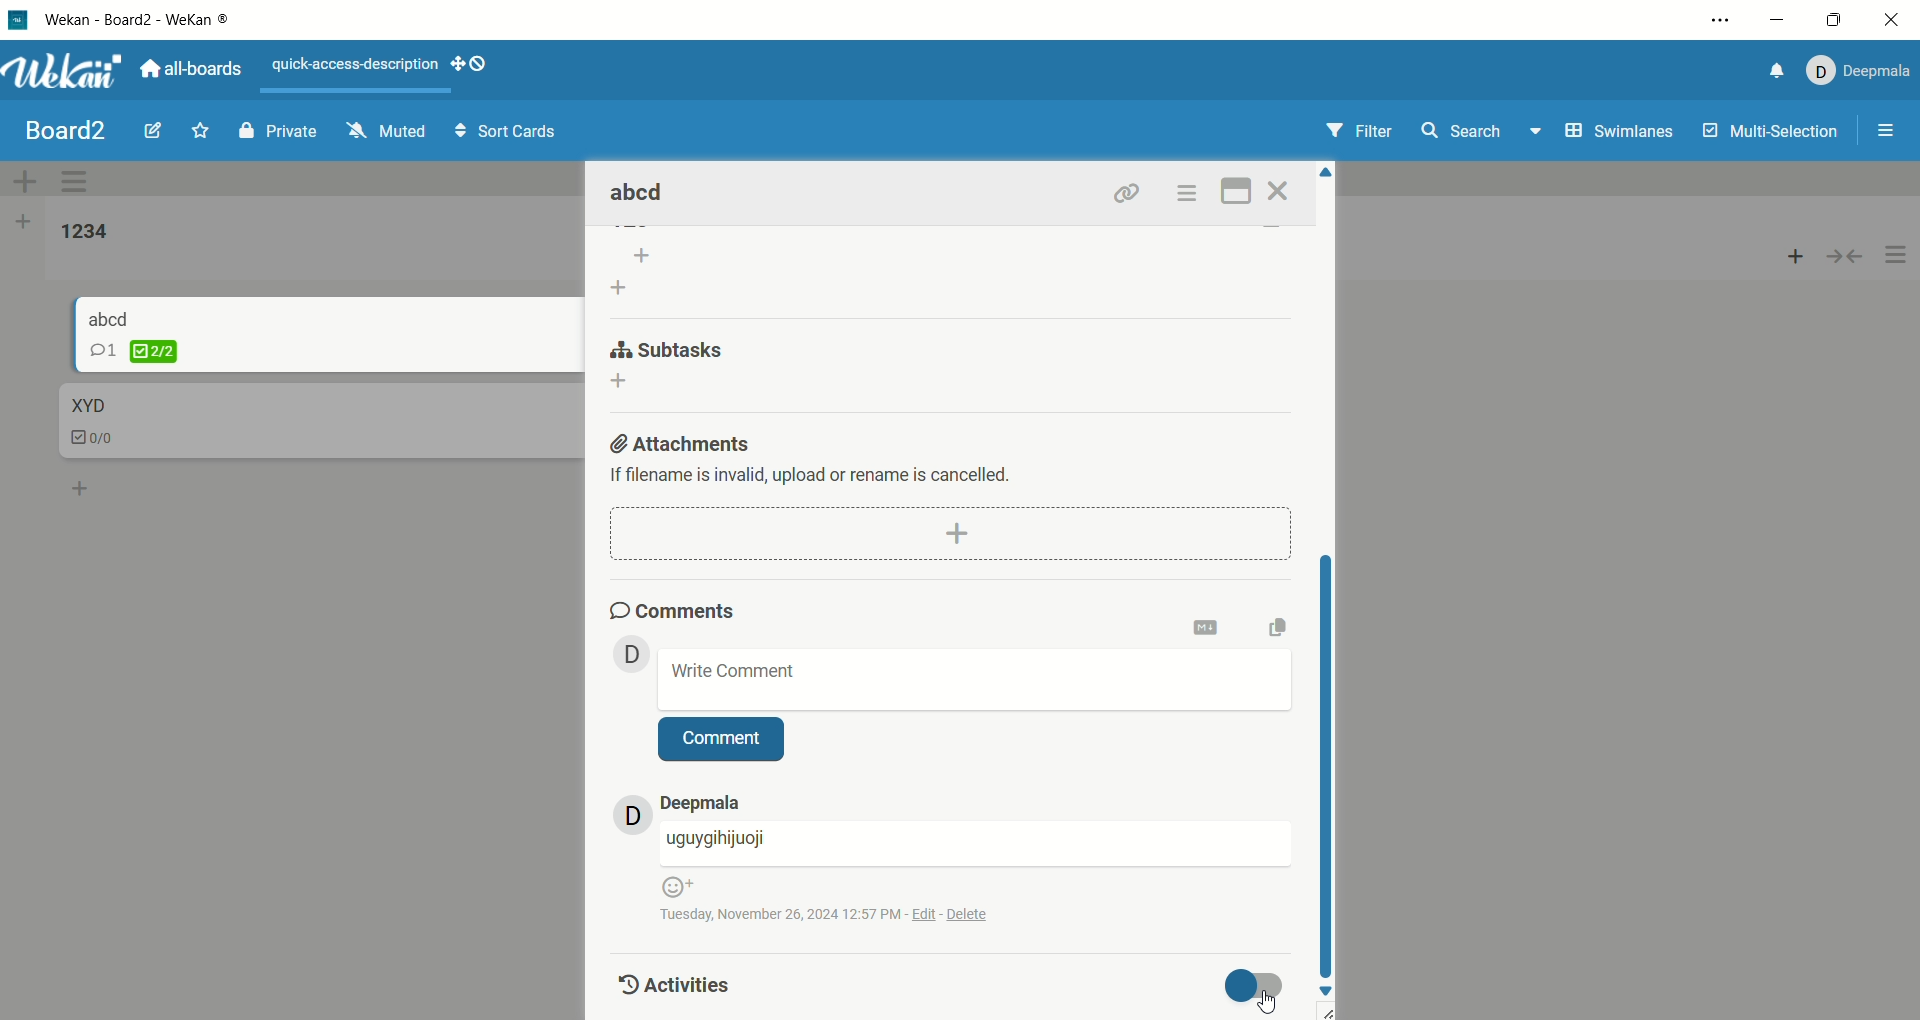 The image size is (1920, 1020). I want to click on account, so click(1855, 71).